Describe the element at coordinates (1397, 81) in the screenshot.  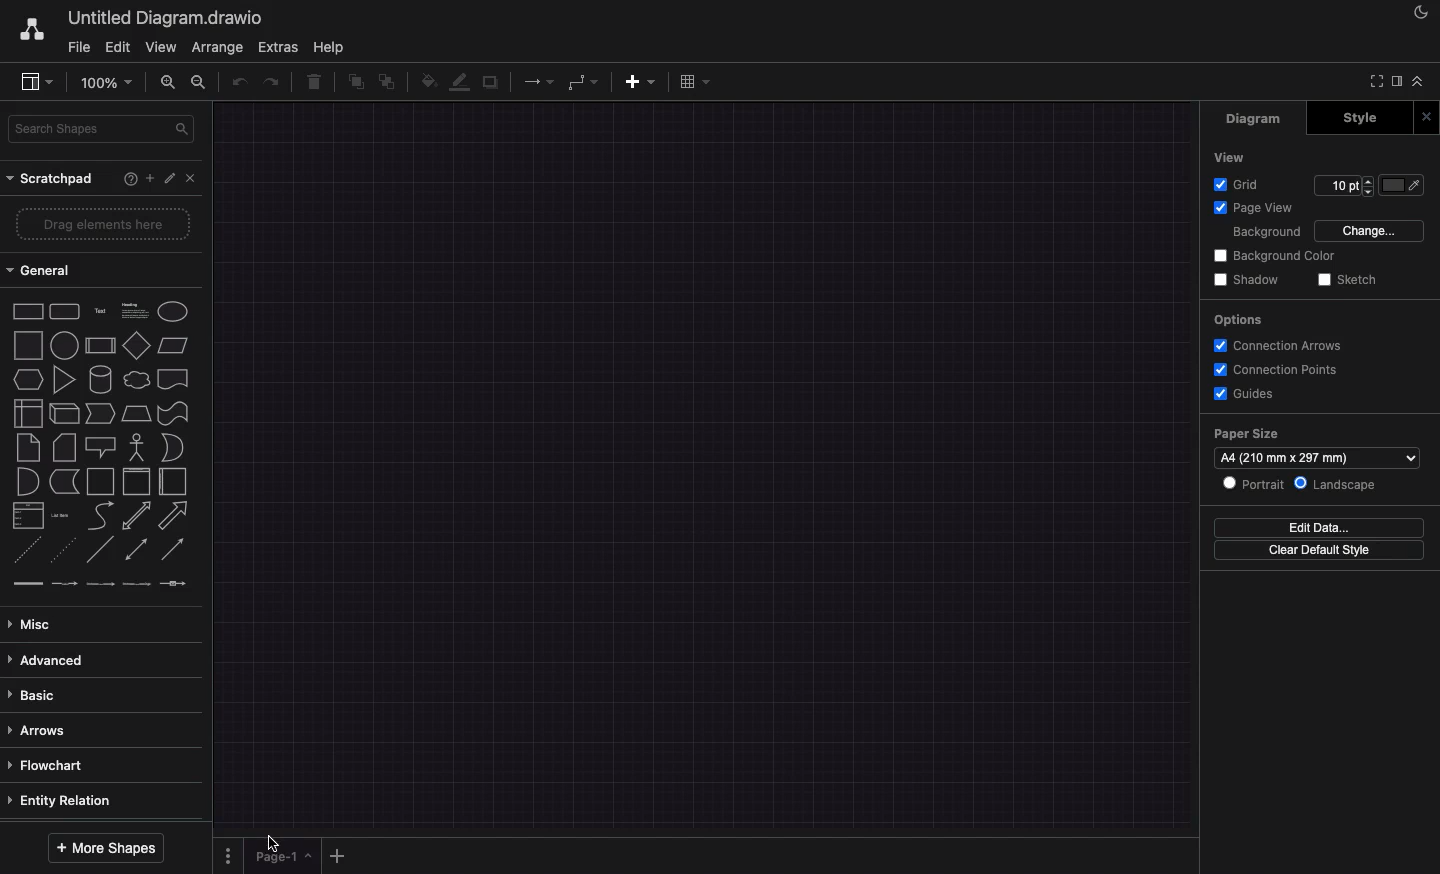
I see `sidebar` at that location.